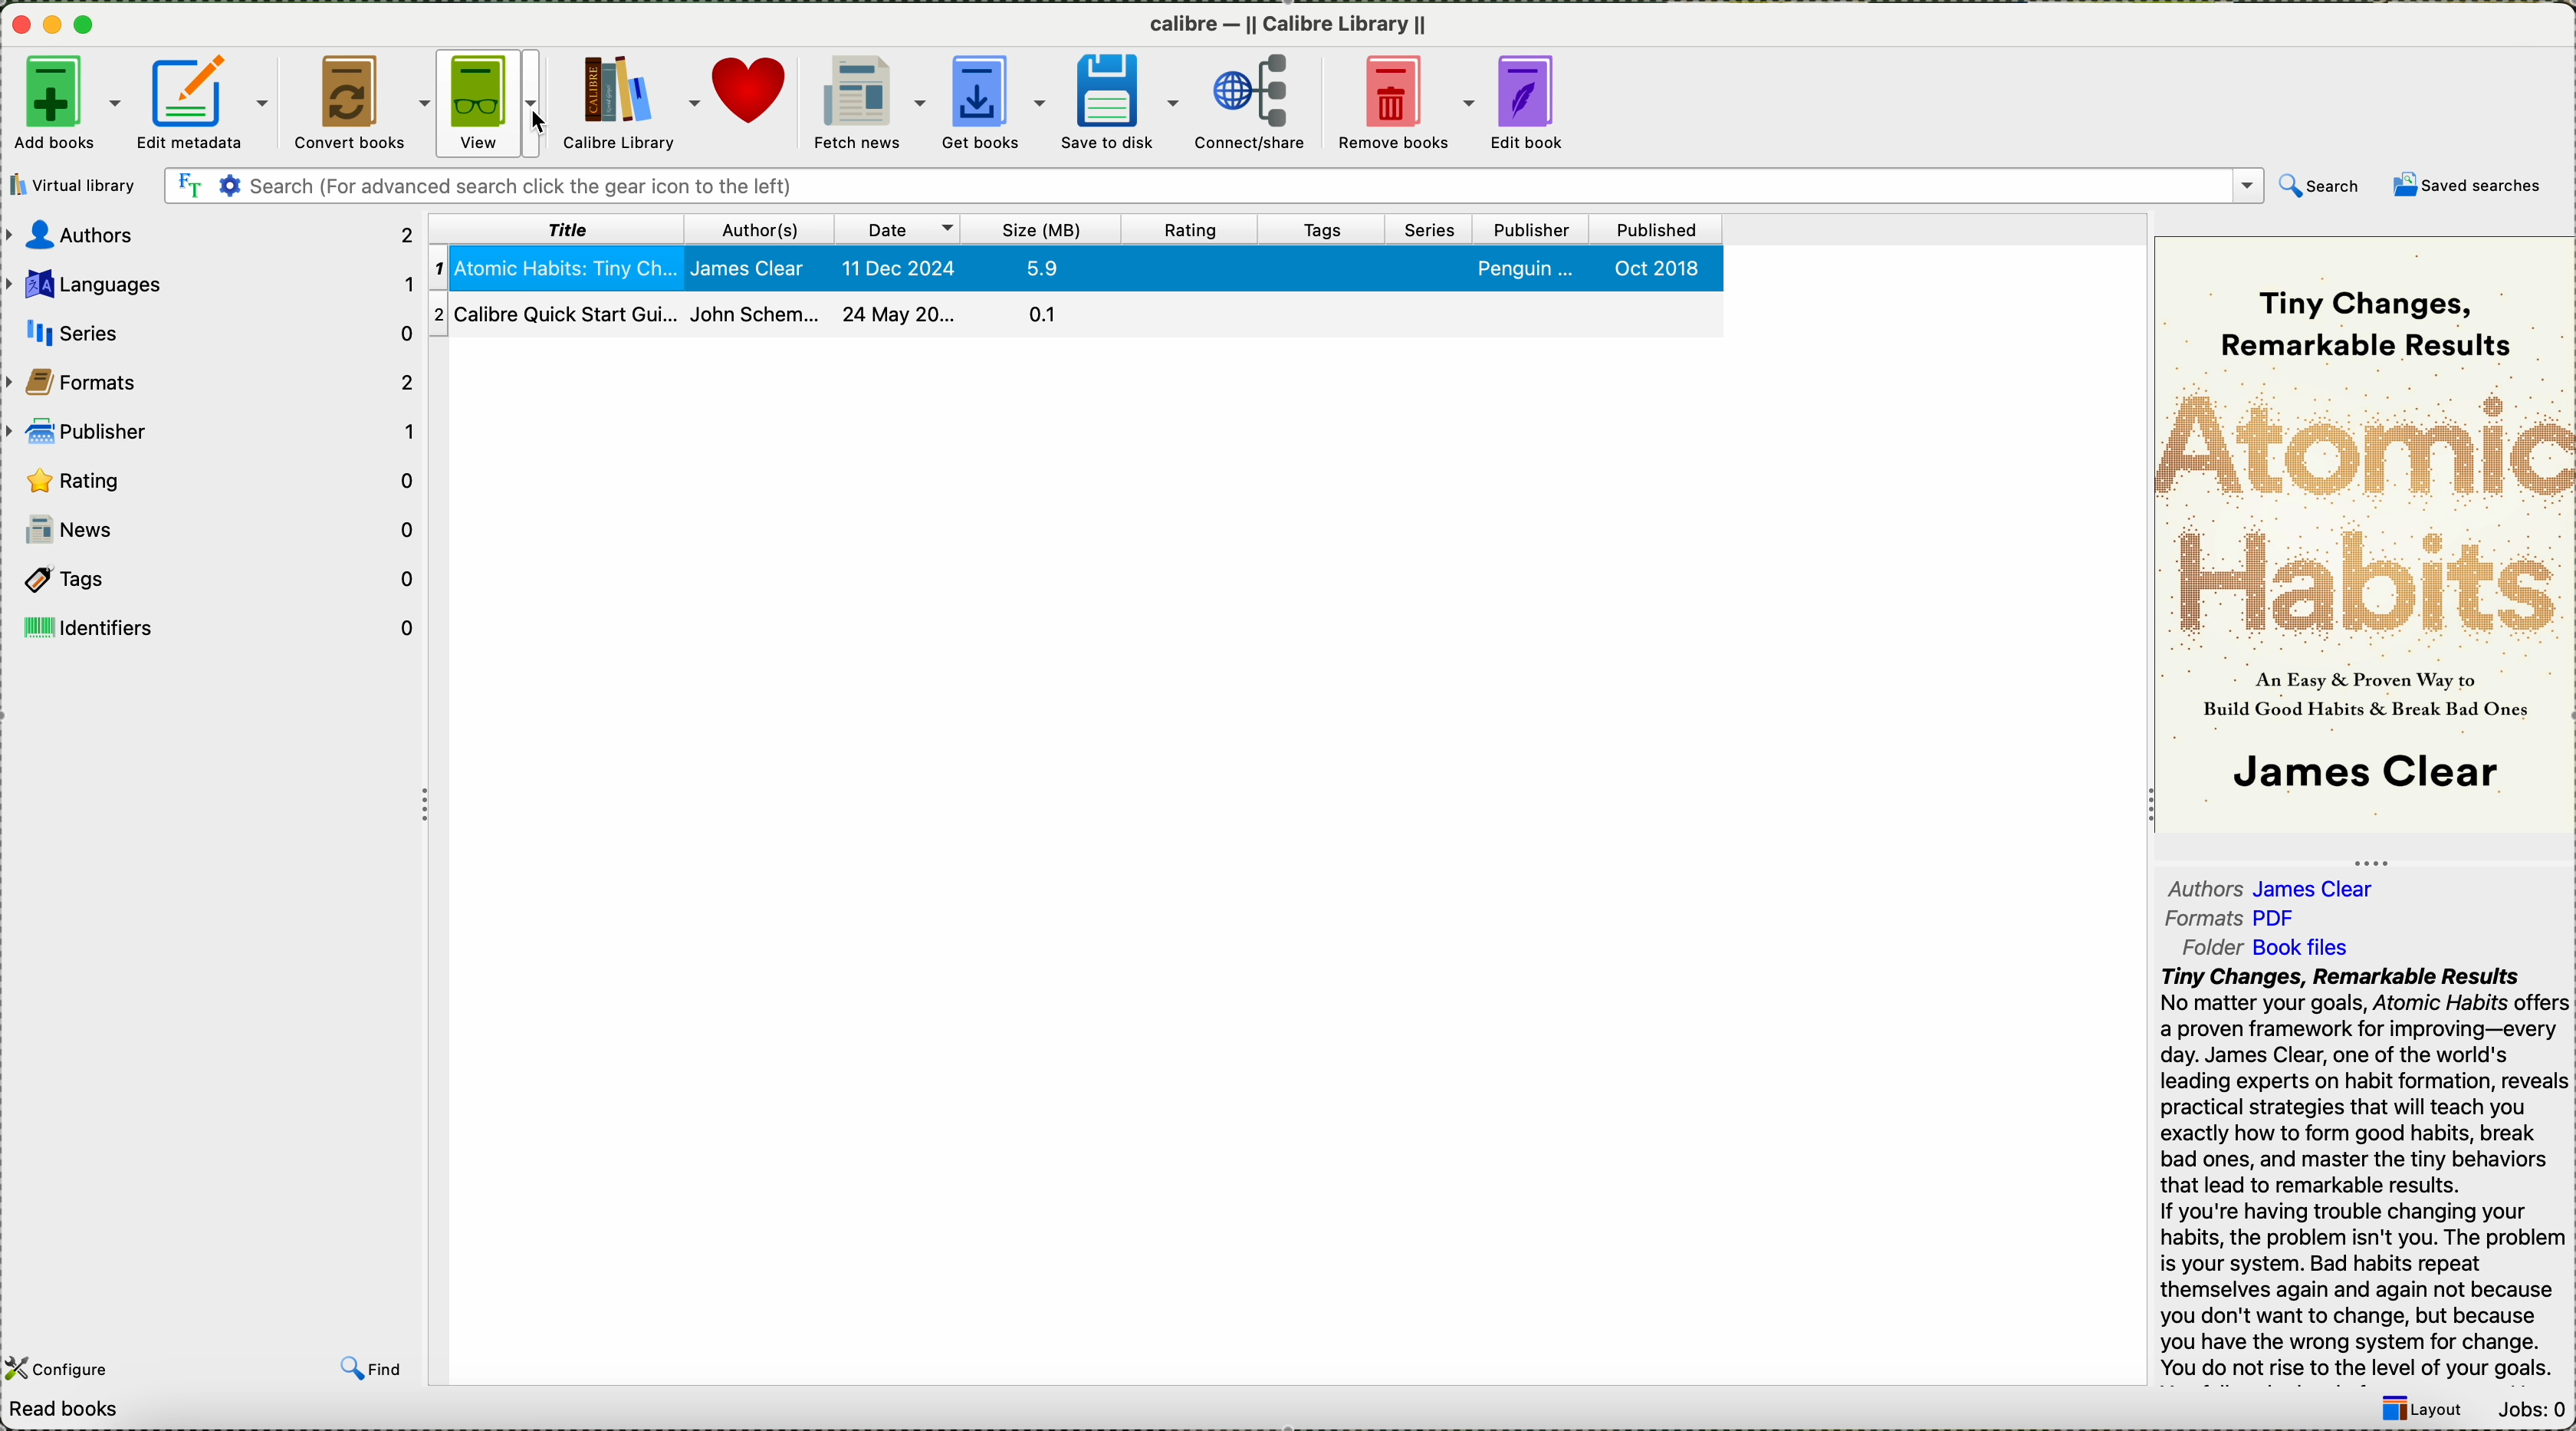 The height and width of the screenshot is (1431, 2576). What do you see at coordinates (900, 230) in the screenshot?
I see `date` at bounding box center [900, 230].